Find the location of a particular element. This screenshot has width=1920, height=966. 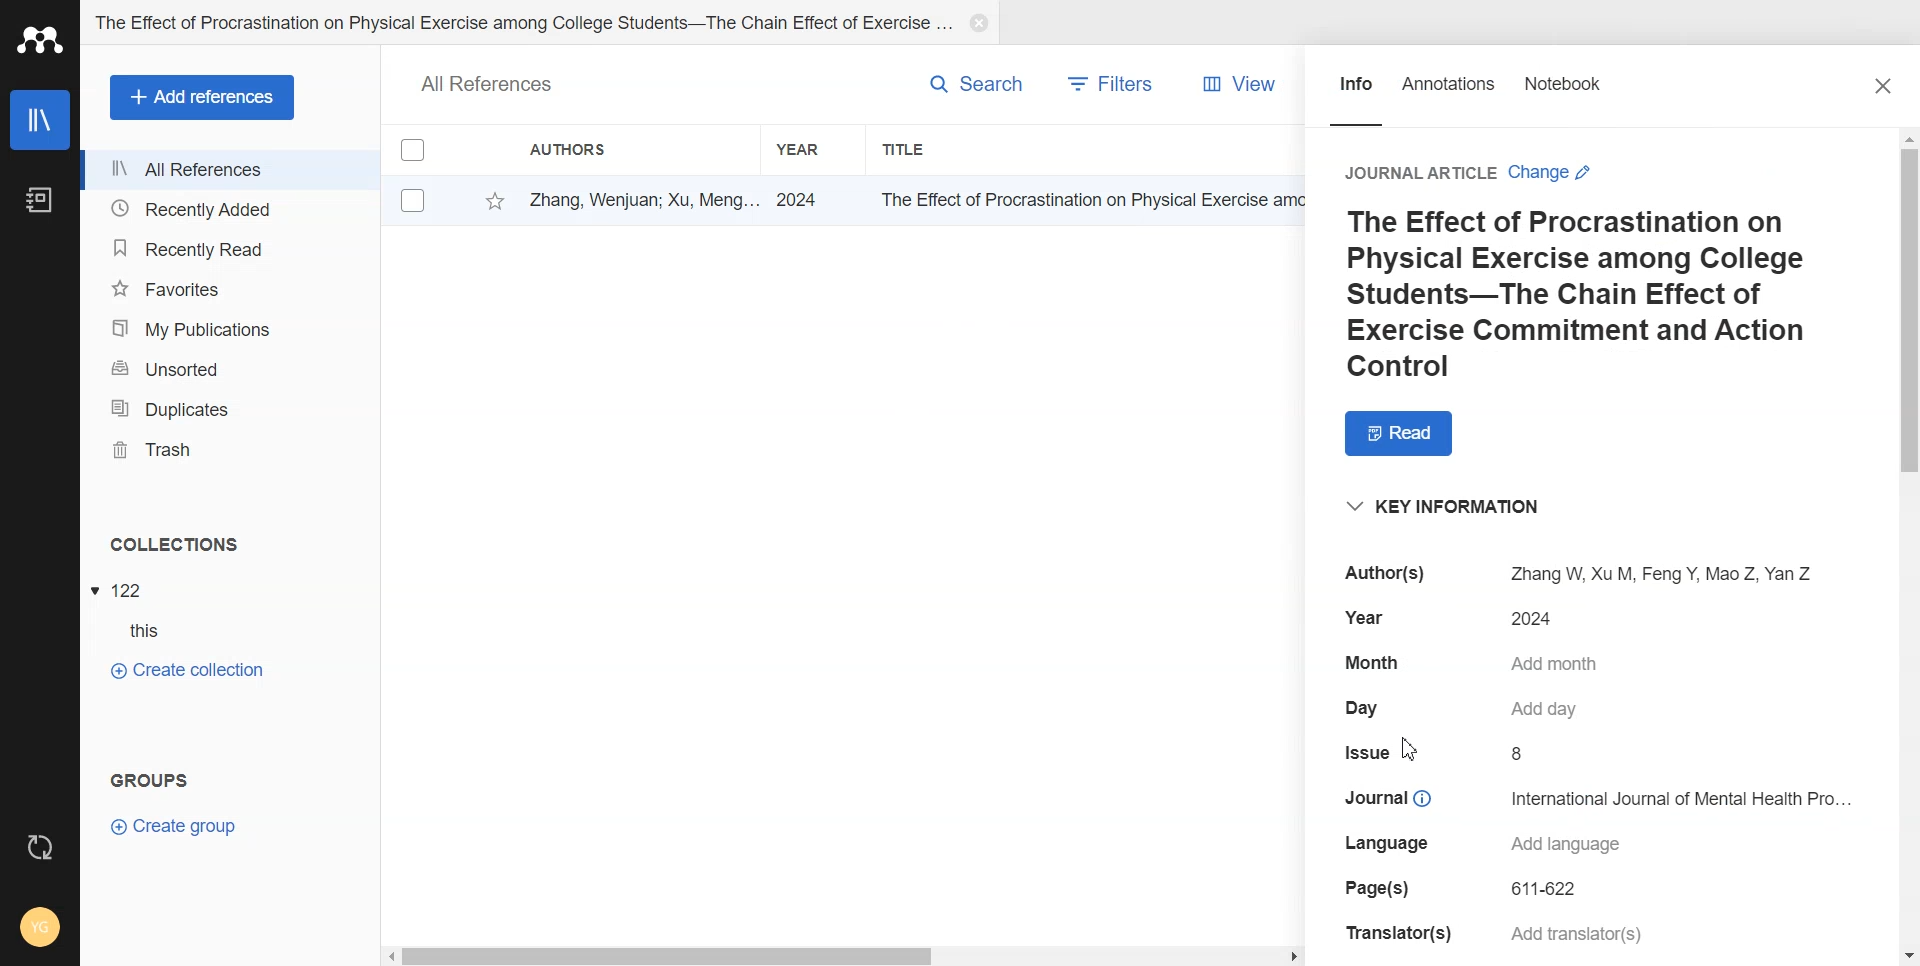

Translator(s) Add translator(s) is located at coordinates (1500, 935).